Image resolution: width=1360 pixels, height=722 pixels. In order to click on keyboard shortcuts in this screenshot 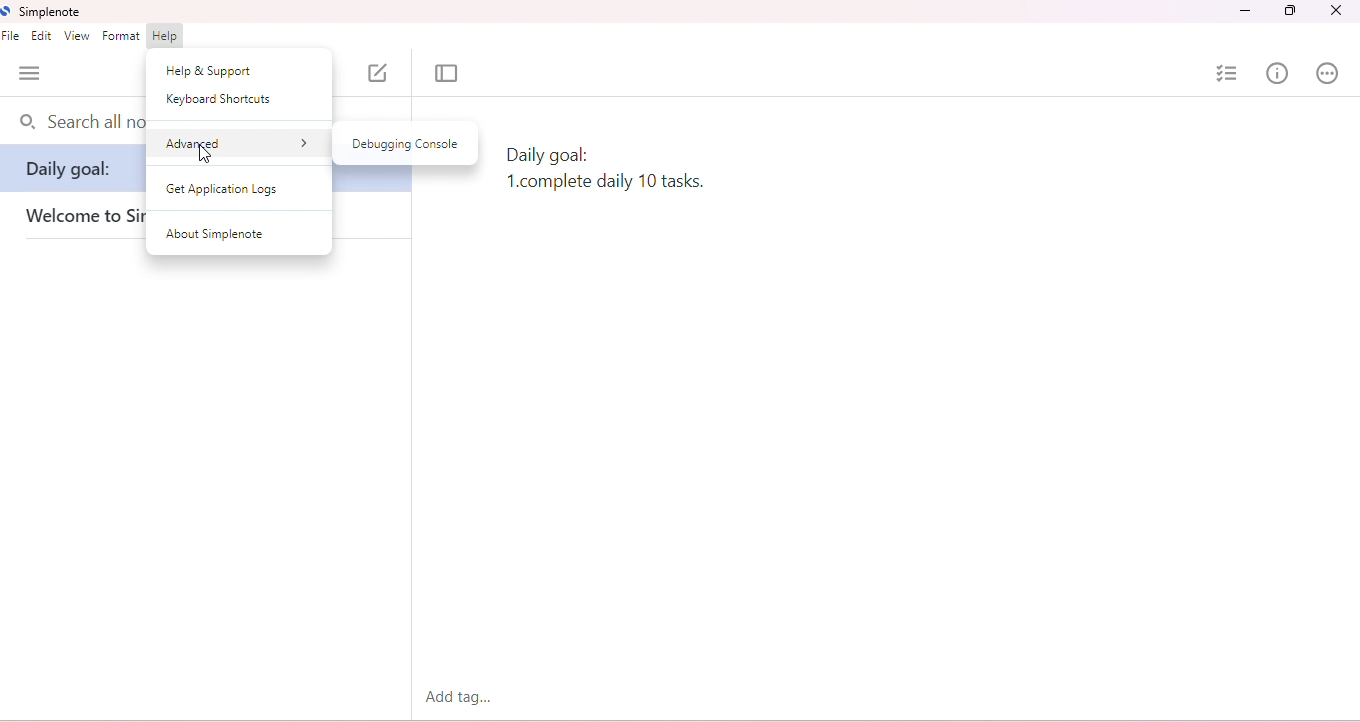, I will do `click(220, 100)`.